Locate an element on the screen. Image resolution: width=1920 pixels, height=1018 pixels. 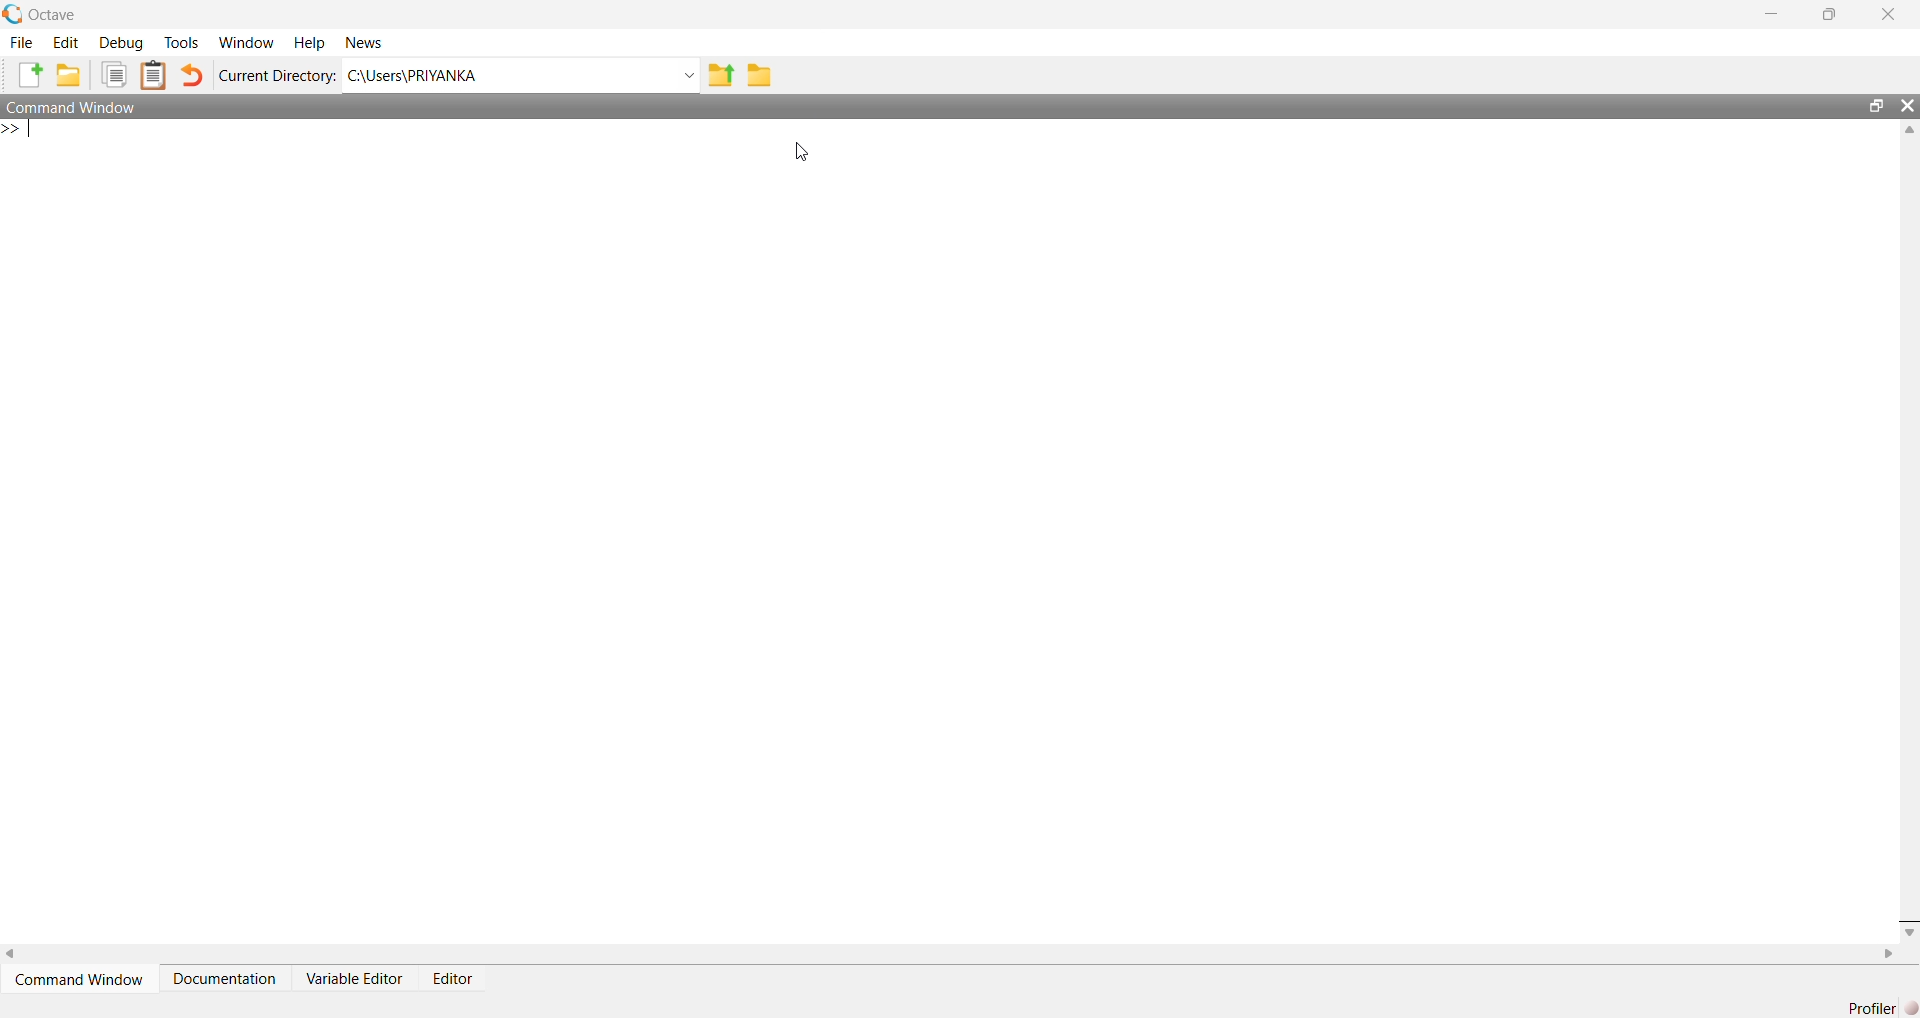
Upload Folder is located at coordinates (722, 76).